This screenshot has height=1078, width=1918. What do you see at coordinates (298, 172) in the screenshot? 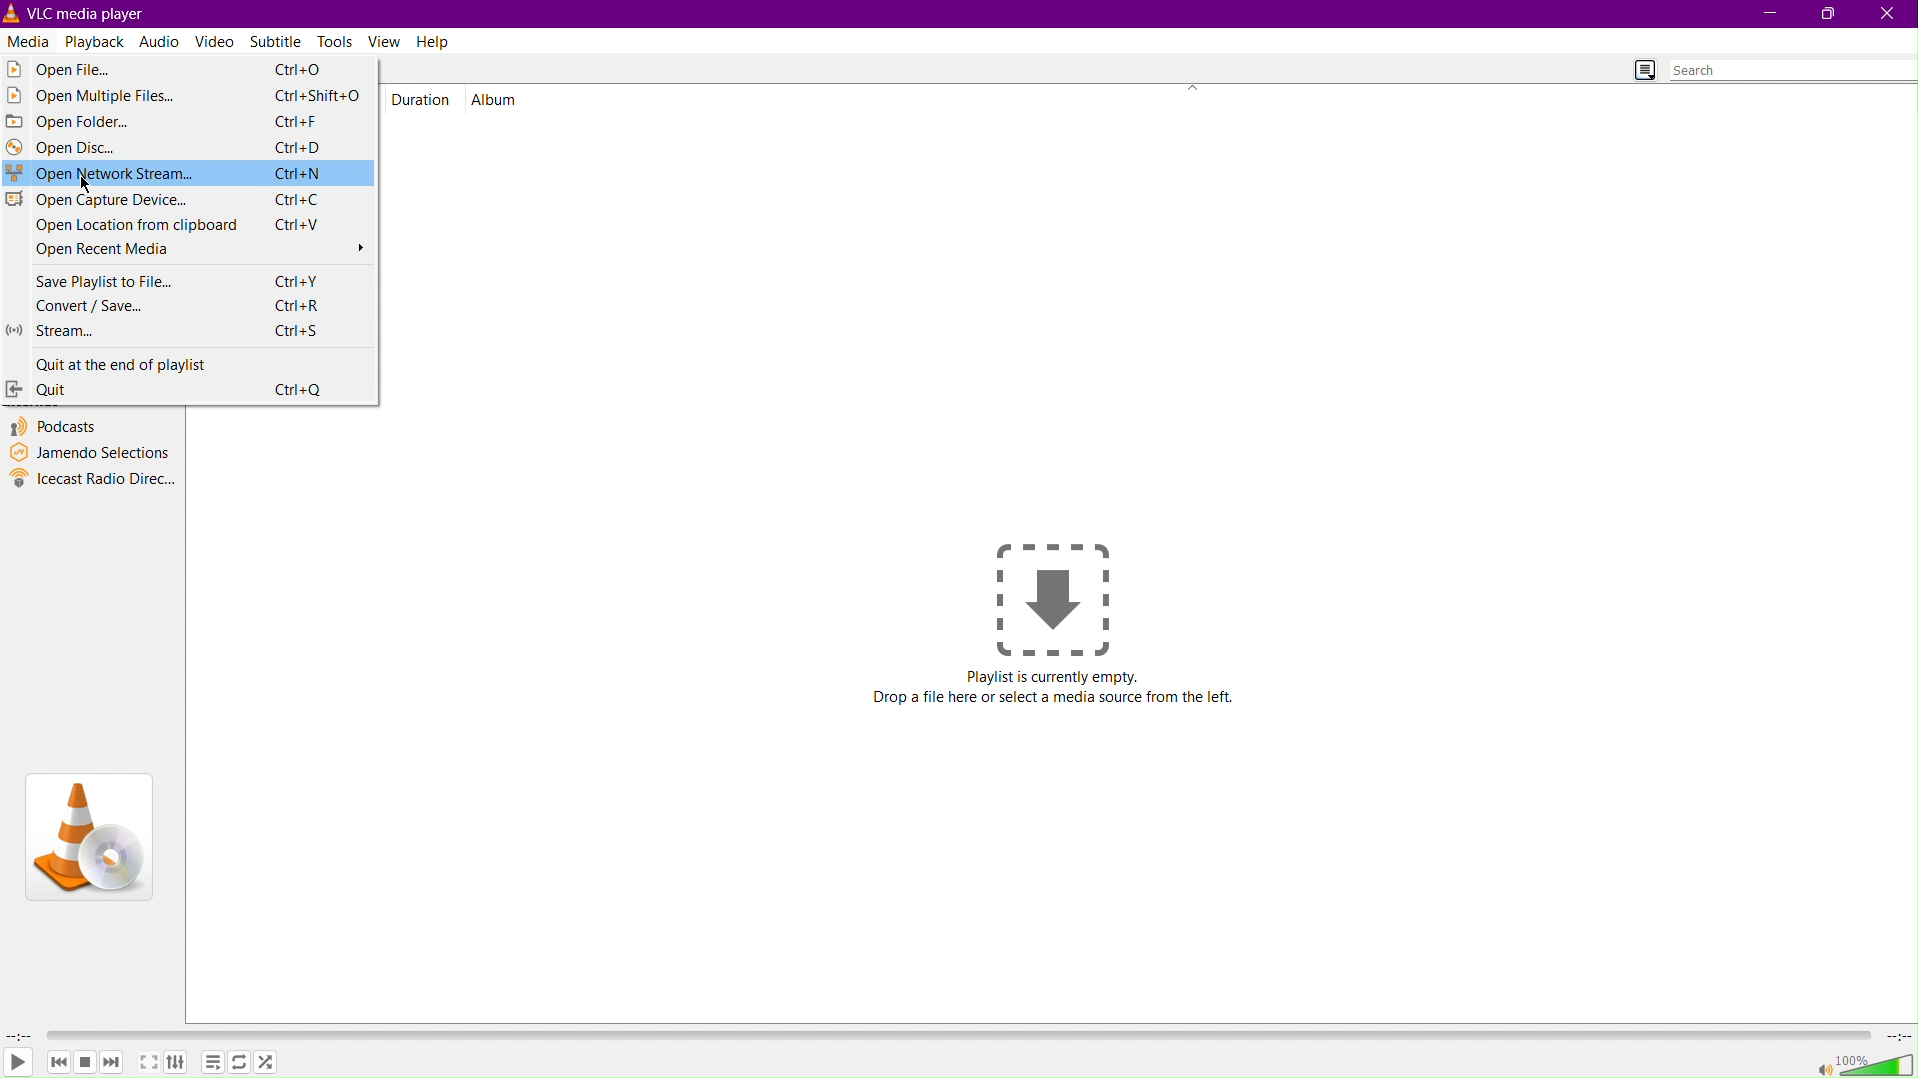
I see `Ctrl+N` at bounding box center [298, 172].